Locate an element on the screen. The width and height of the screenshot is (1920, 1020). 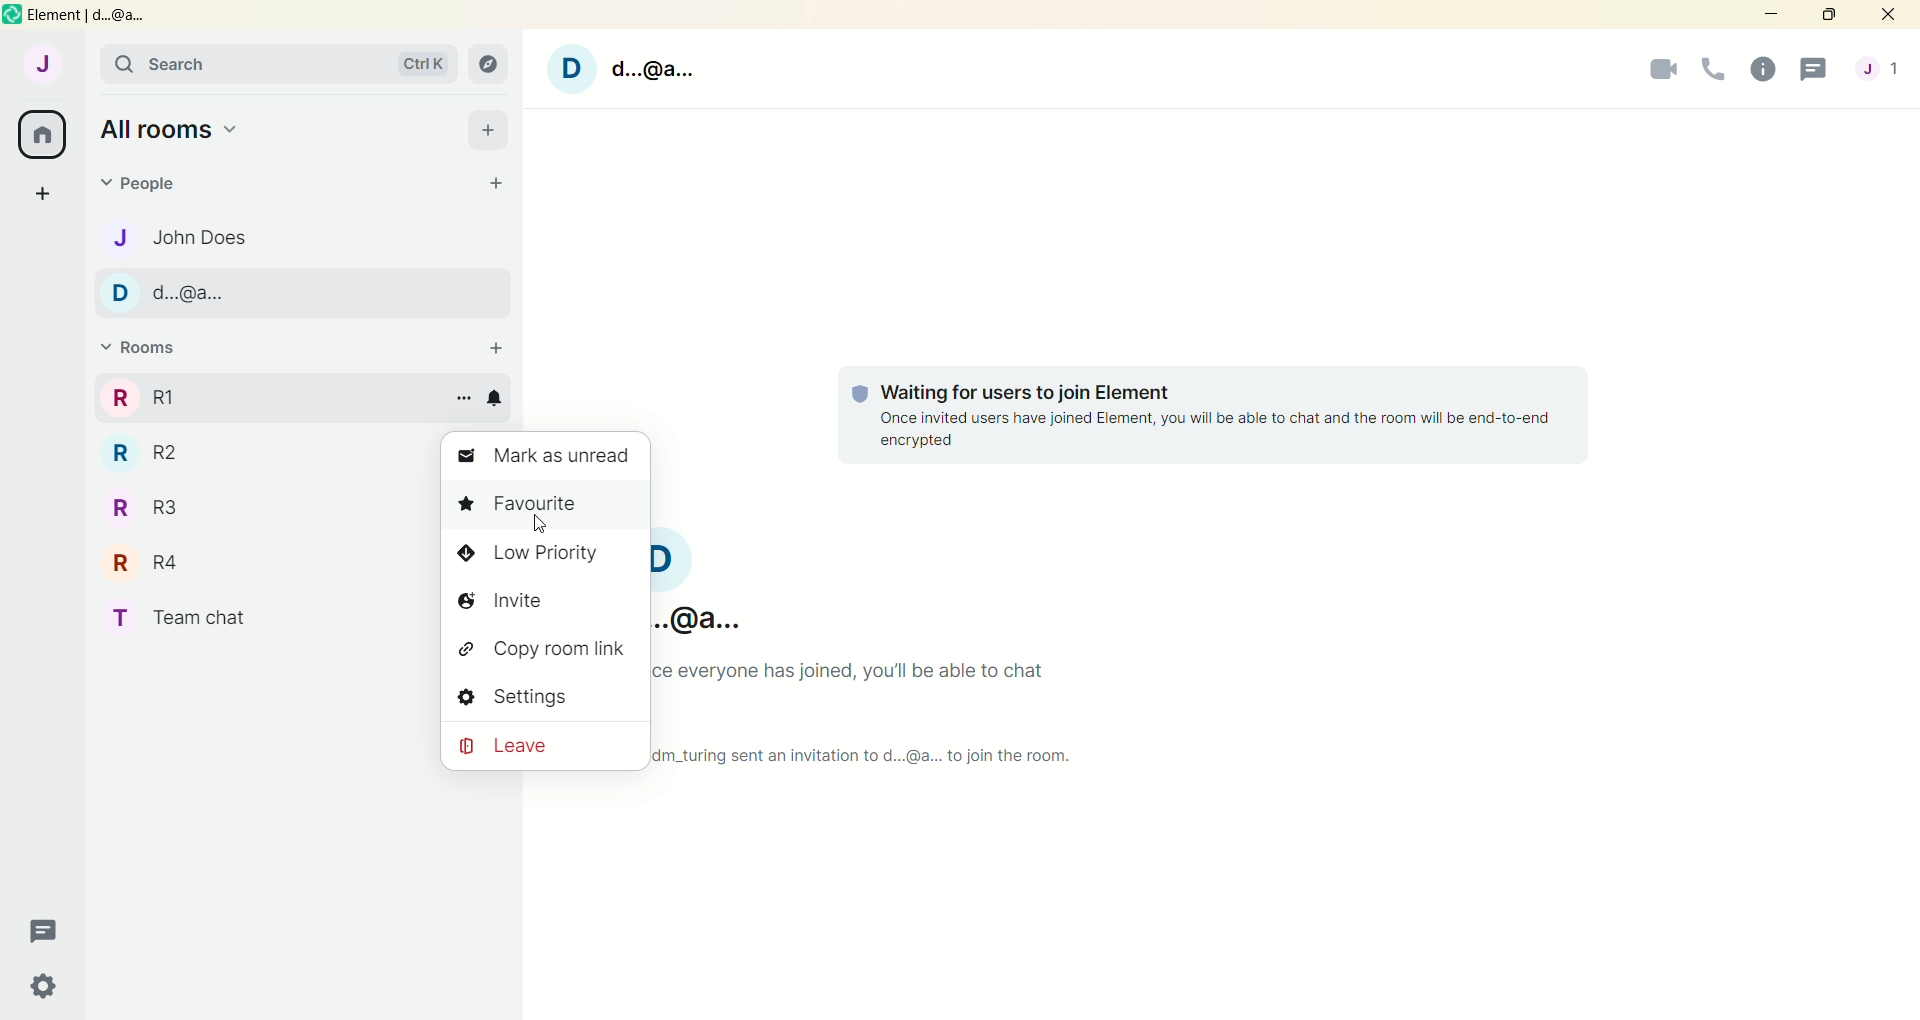
& Mark as unread is located at coordinates (544, 451).